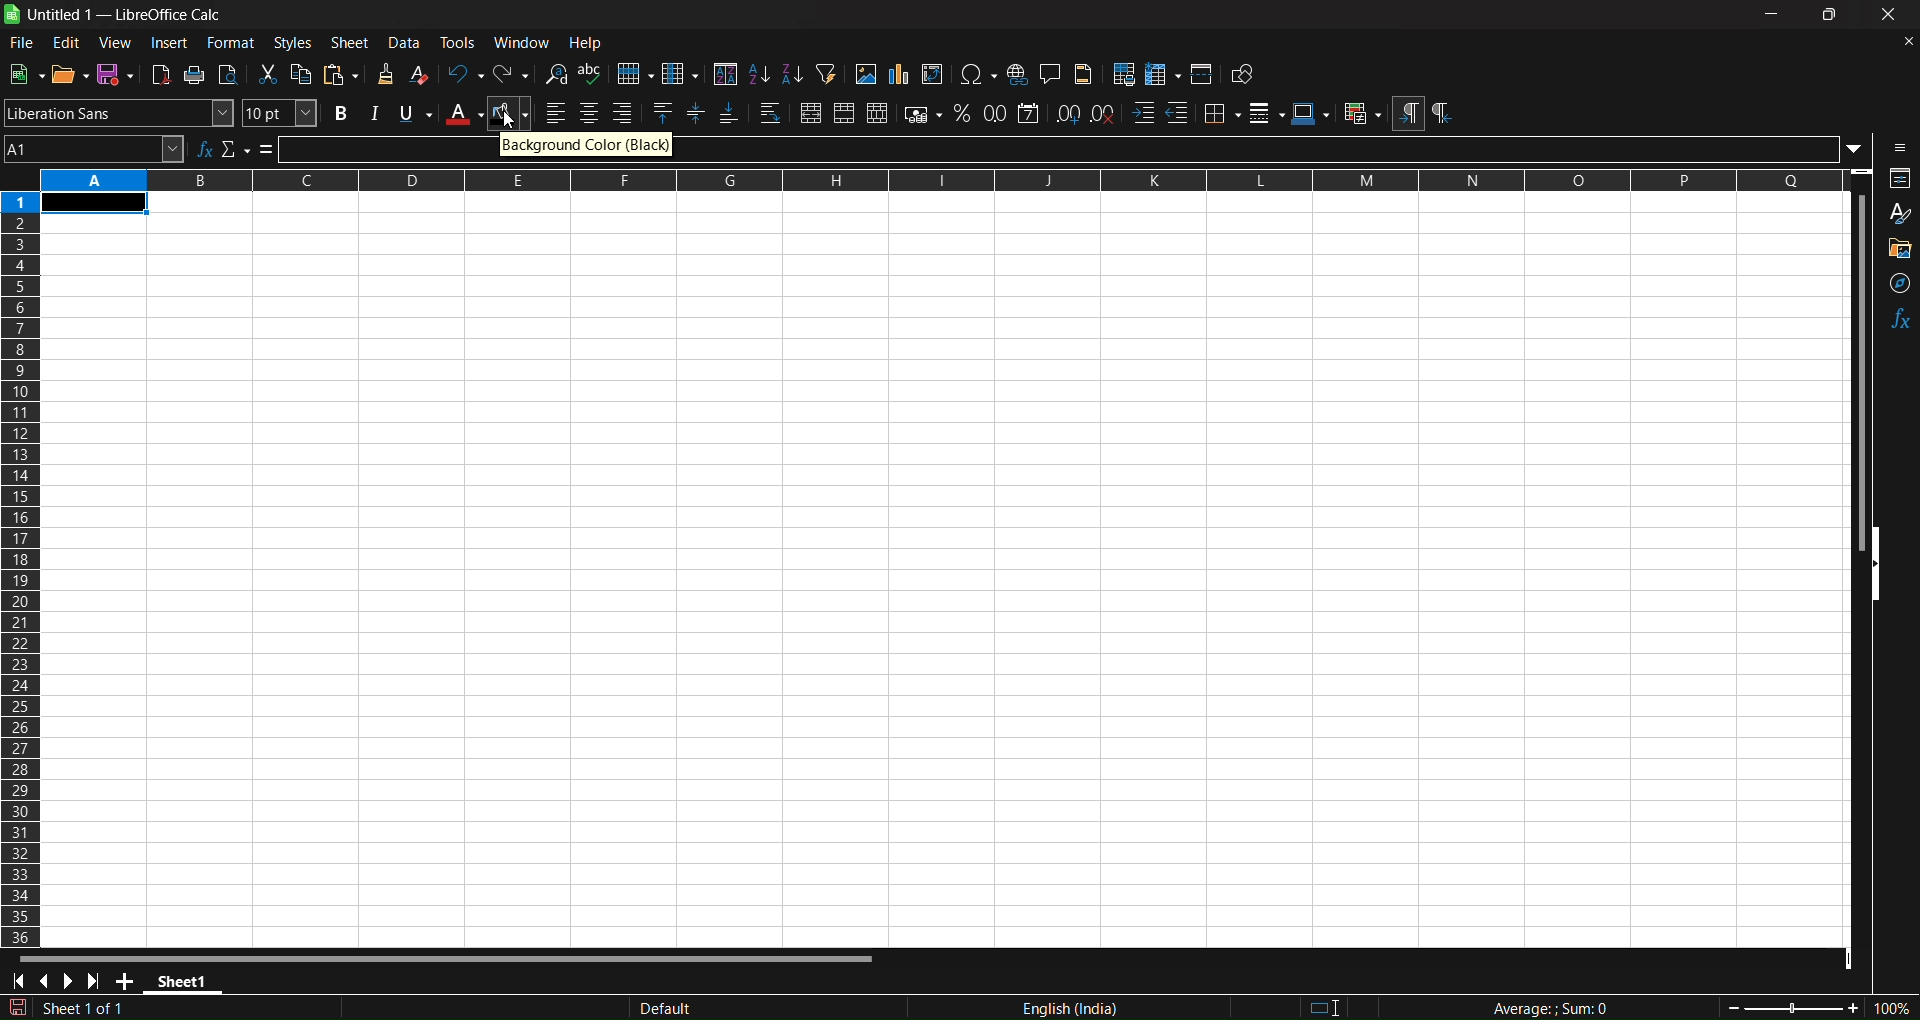  Describe the element at coordinates (827, 74) in the screenshot. I see `auto filter` at that location.